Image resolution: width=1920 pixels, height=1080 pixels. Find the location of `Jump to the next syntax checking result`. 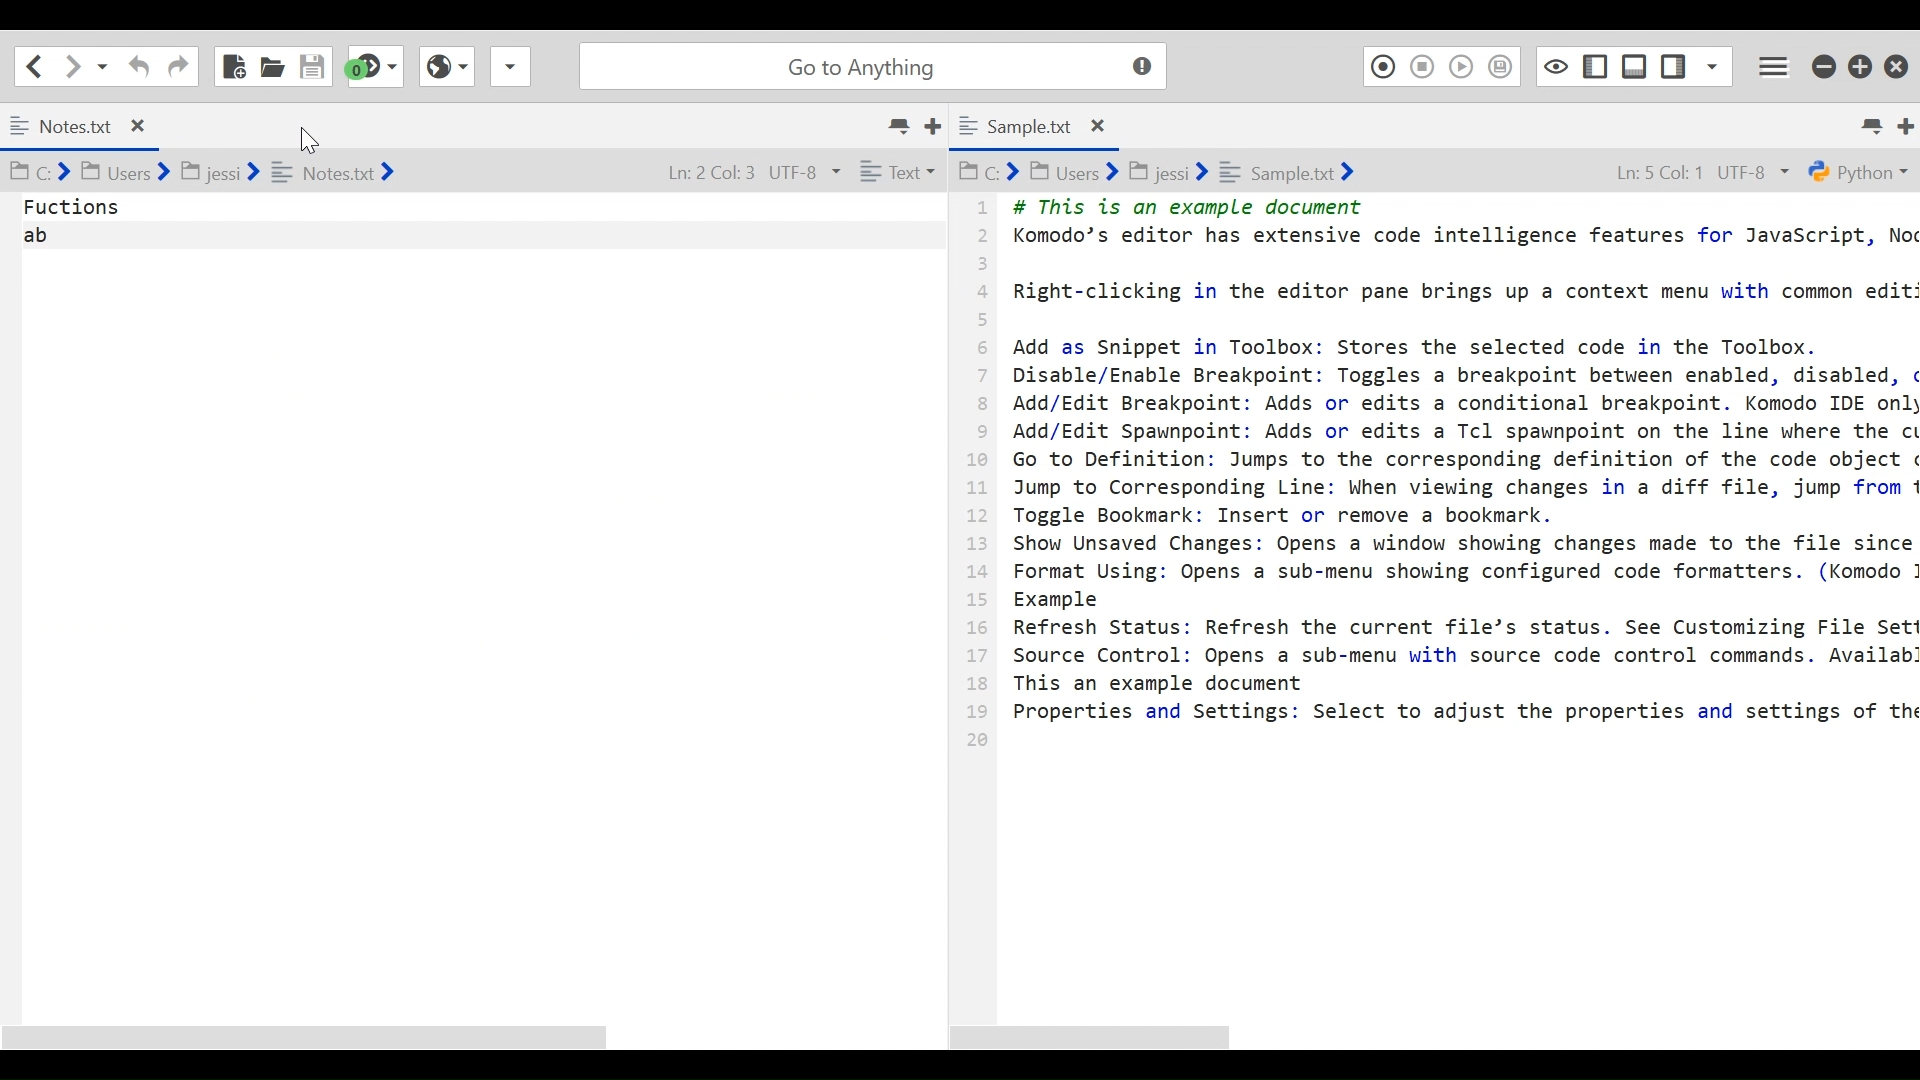

Jump to the next syntax checking result is located at coordinates (376, 66).